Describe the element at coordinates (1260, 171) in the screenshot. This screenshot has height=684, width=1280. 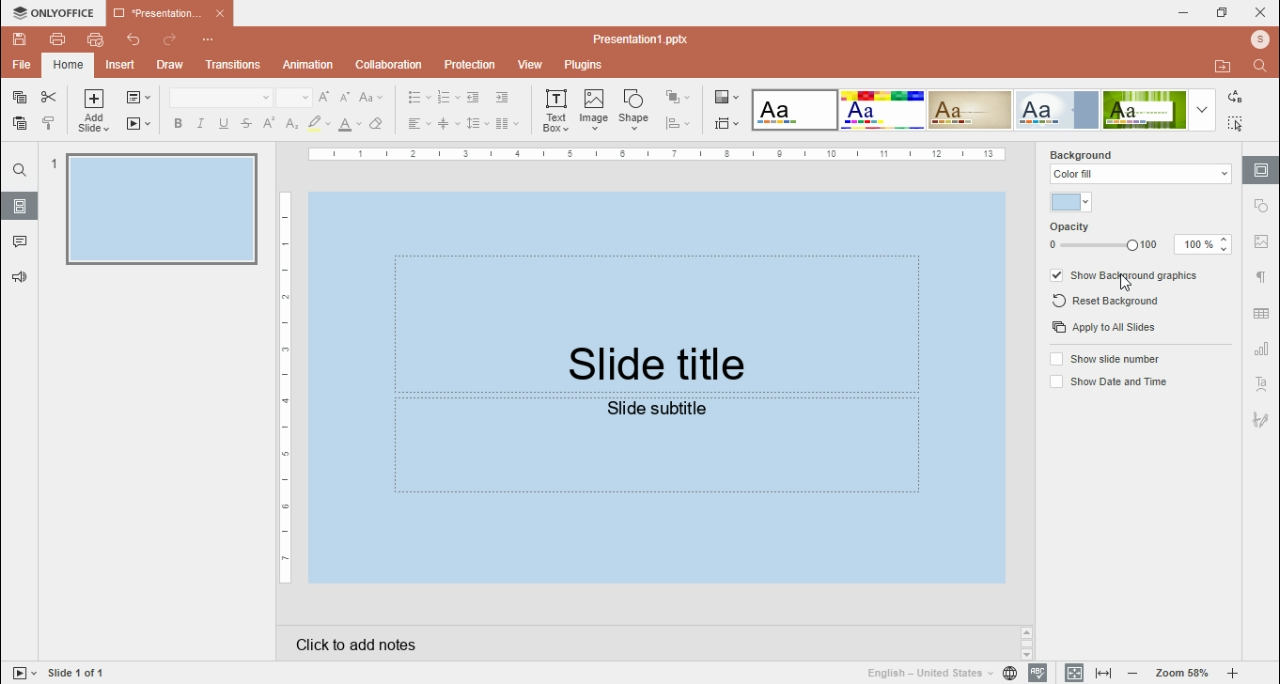
I see `slide settings` at that location.